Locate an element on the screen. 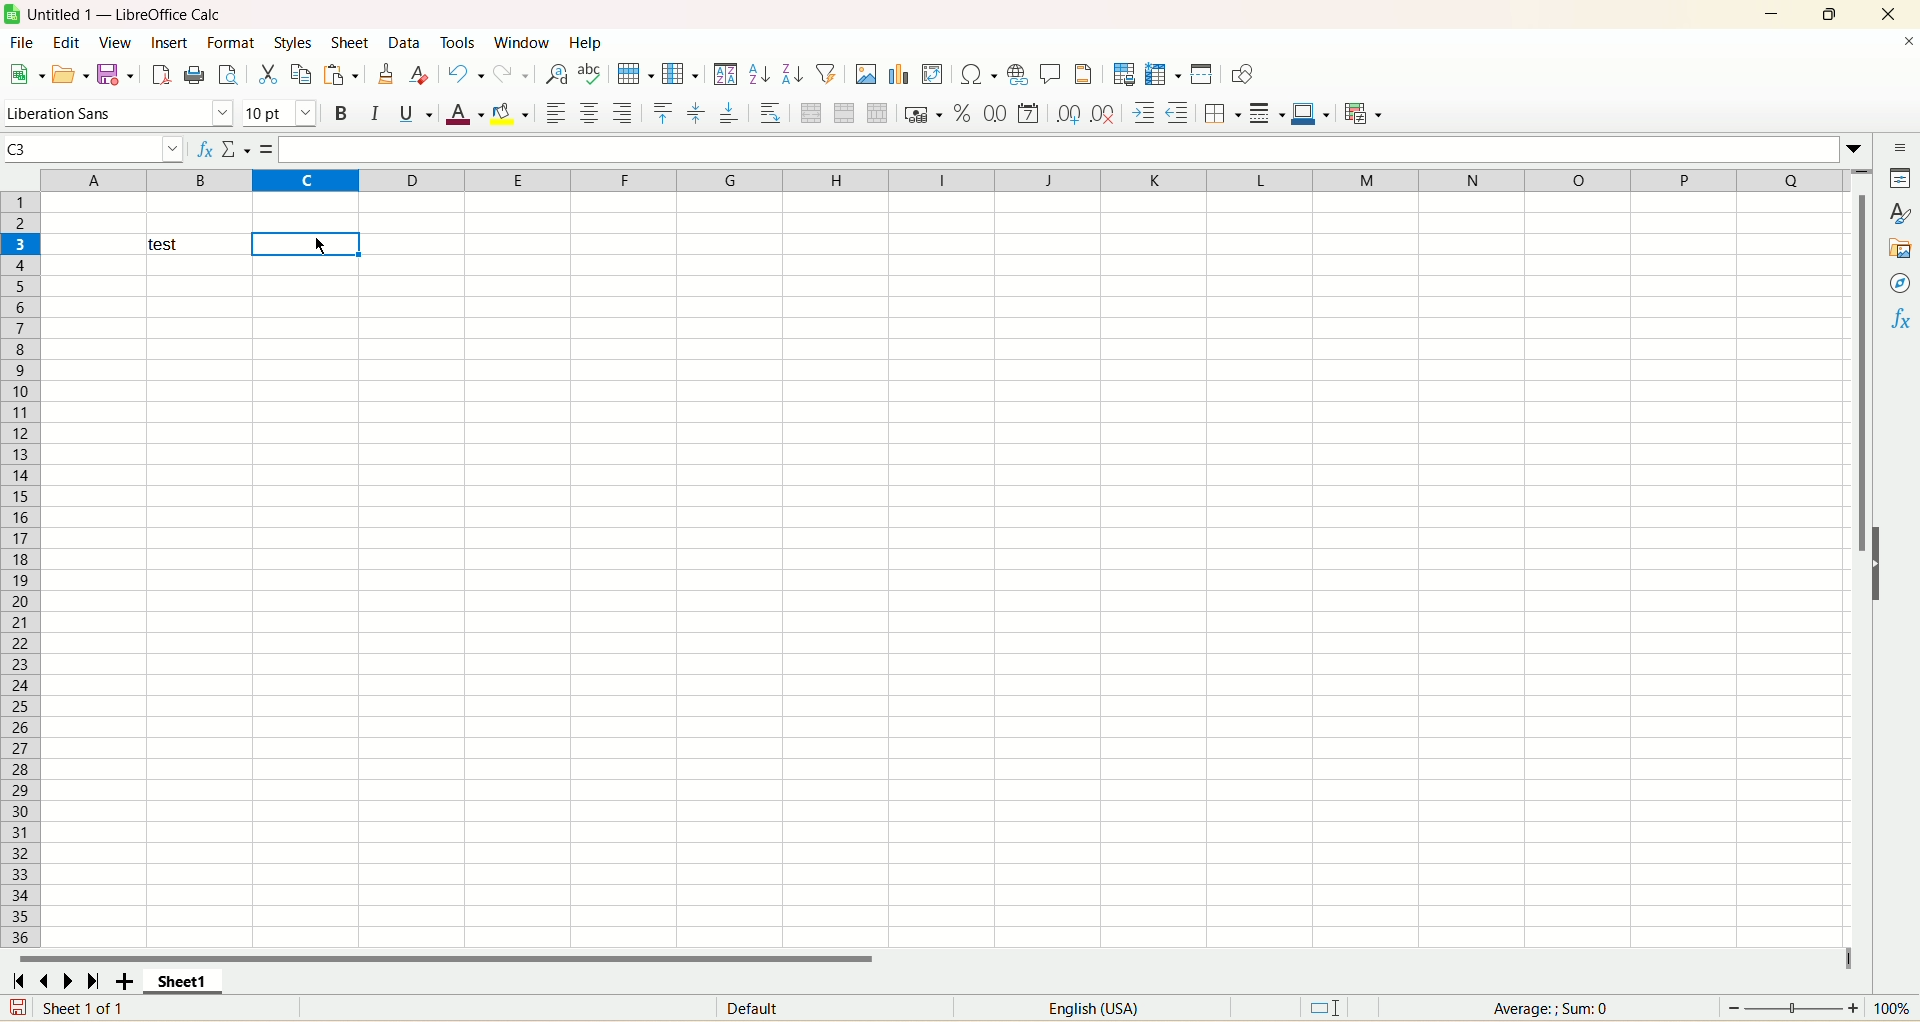  borders is located at coordinates (1223, 113).